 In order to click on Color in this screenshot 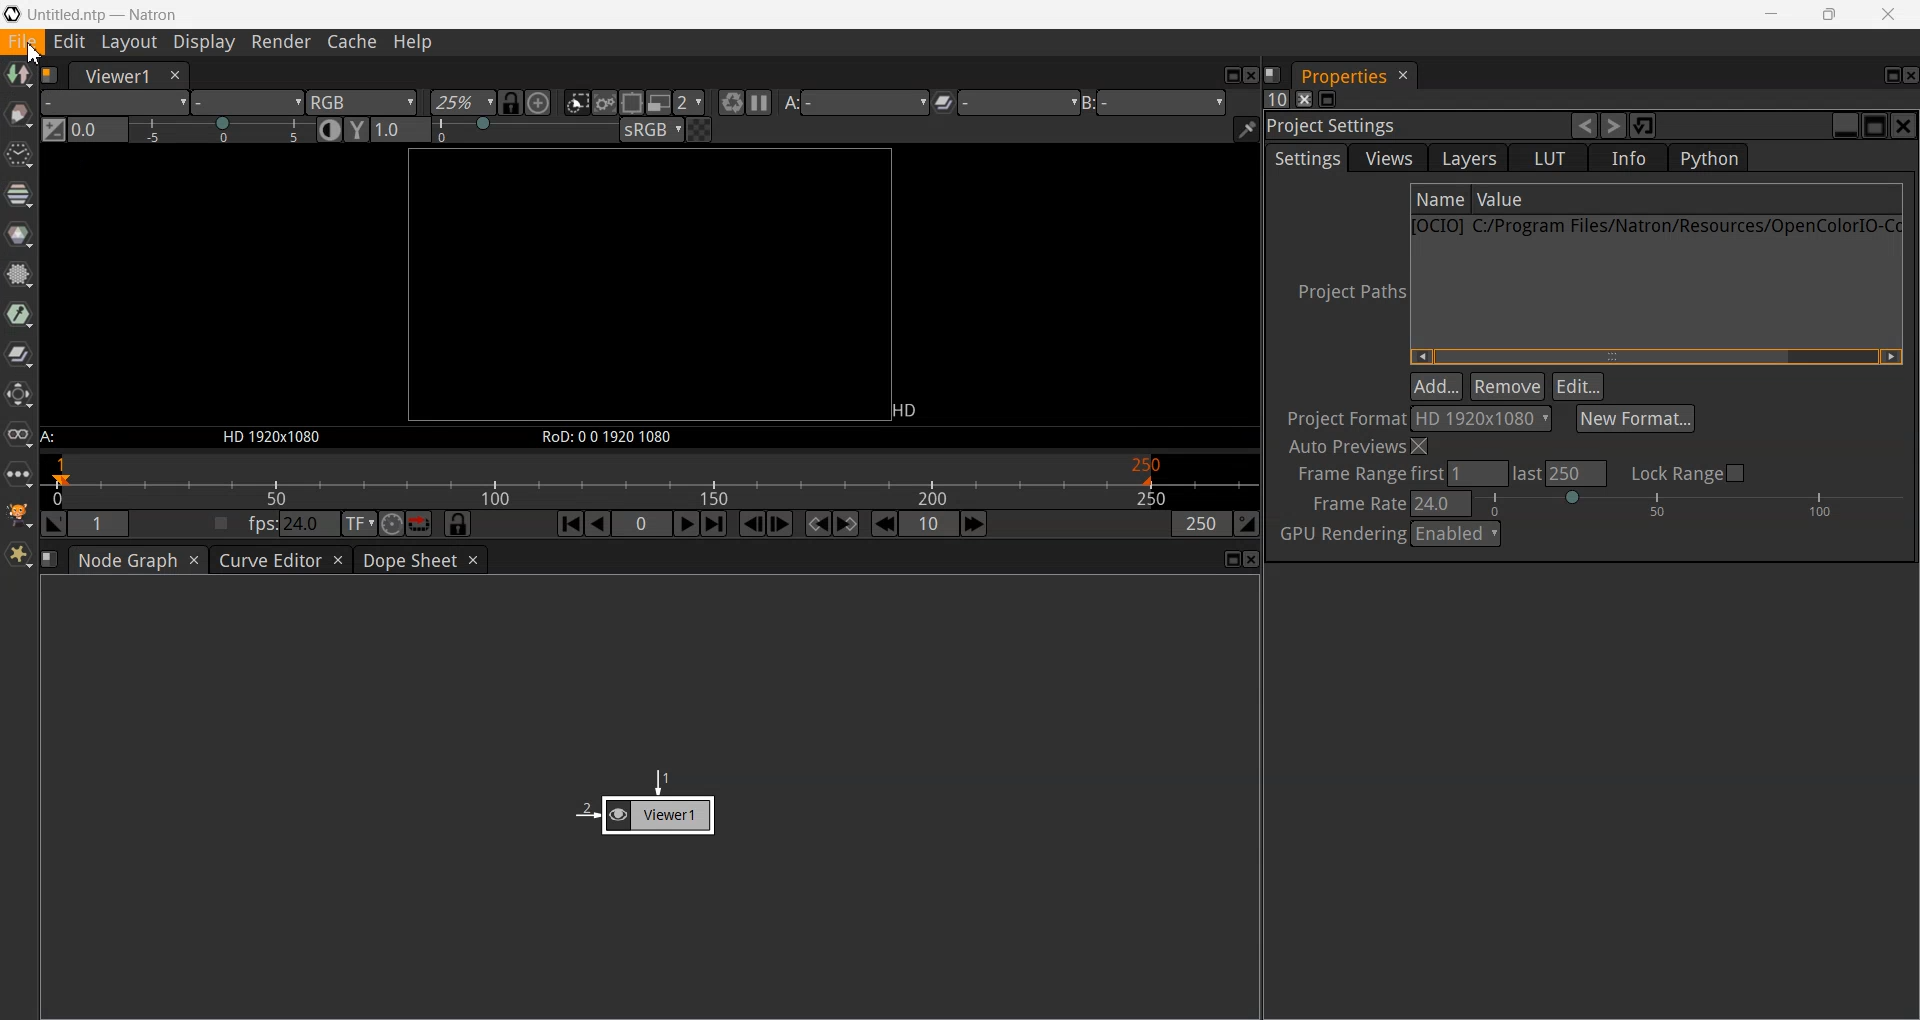, I will do `click(19, 235)`.